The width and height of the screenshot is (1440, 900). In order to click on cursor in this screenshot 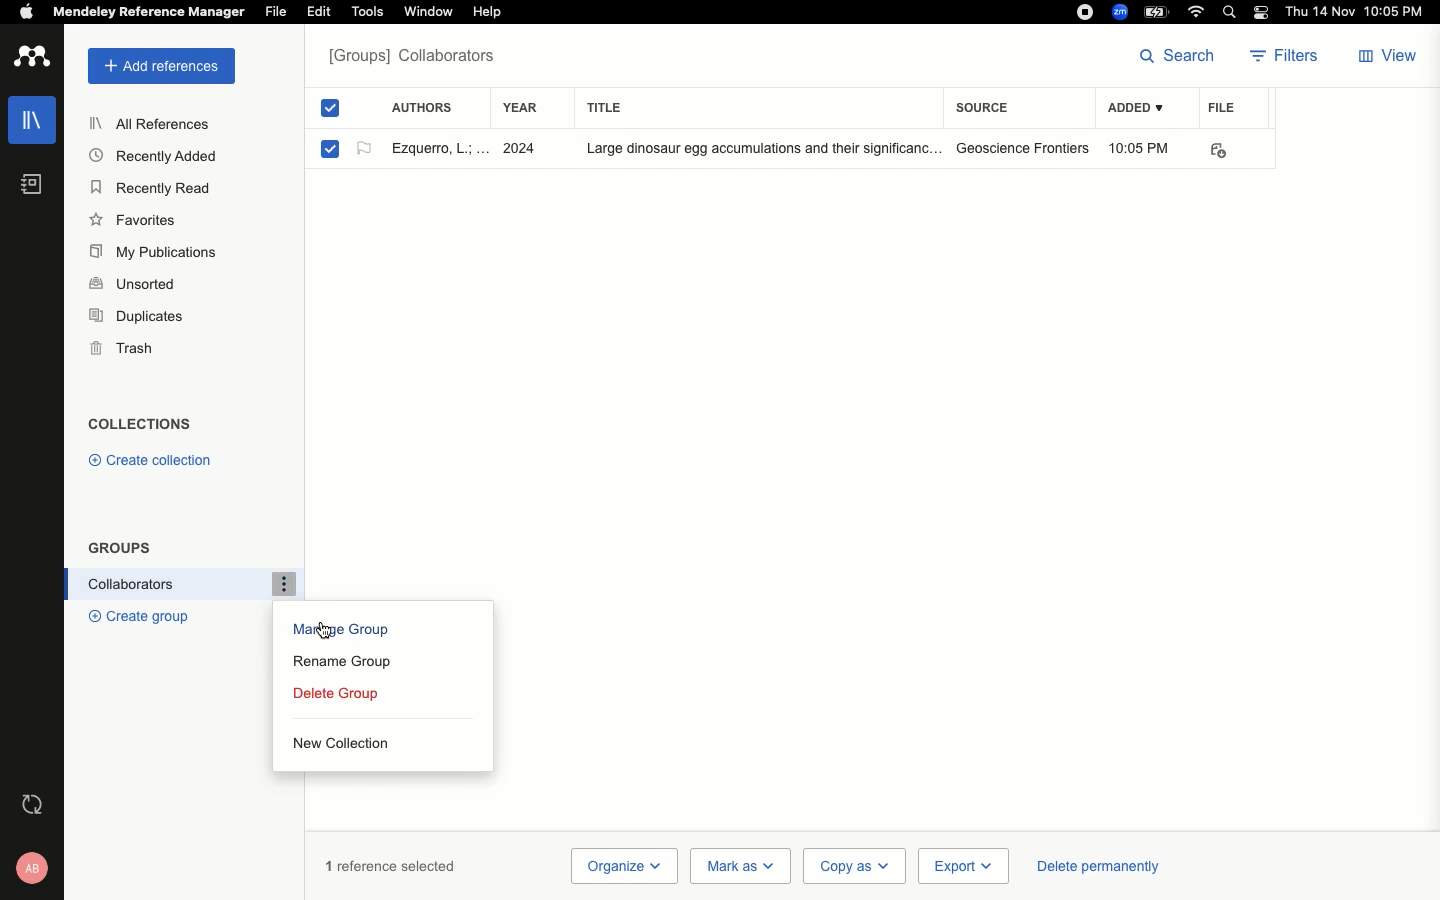, I will do `click(327, 629)`.